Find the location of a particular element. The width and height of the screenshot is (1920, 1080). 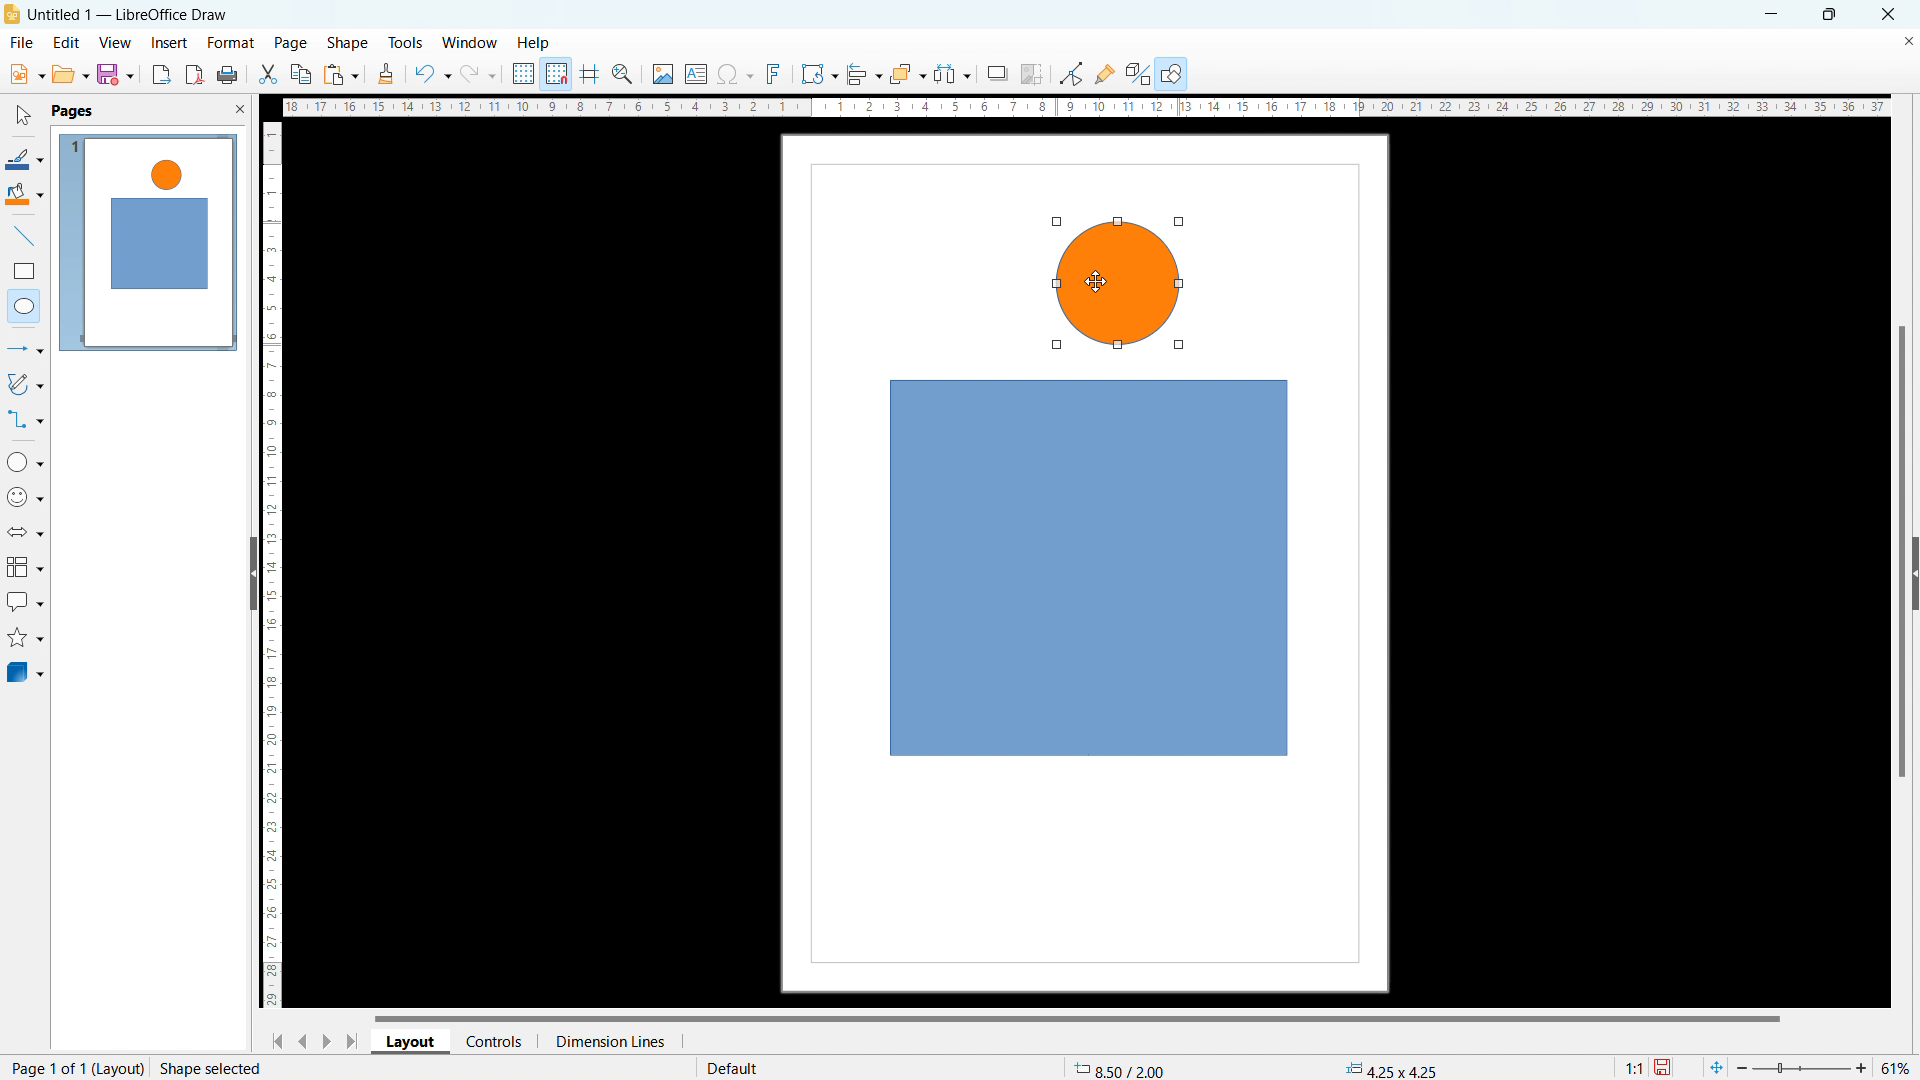

object 1 is located at coordinates (1089, 569).